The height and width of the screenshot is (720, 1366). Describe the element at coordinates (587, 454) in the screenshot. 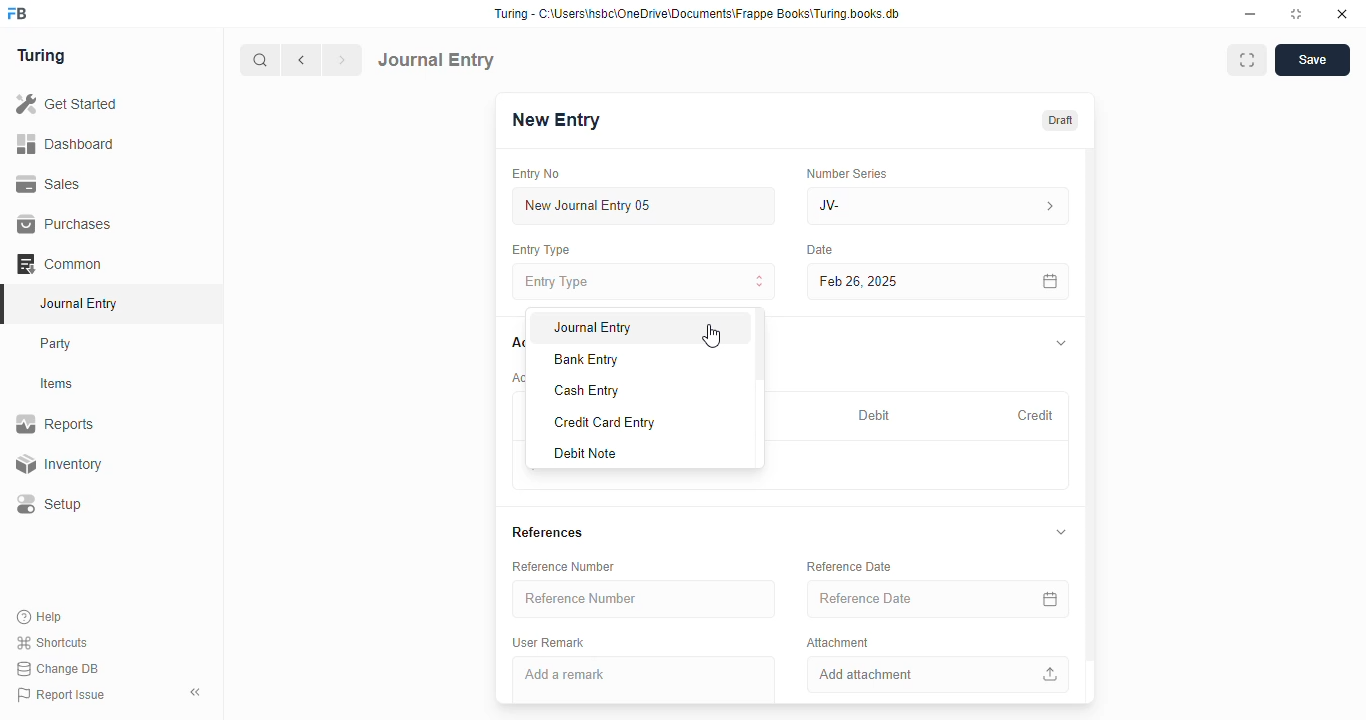

I see `debit note` at that location.